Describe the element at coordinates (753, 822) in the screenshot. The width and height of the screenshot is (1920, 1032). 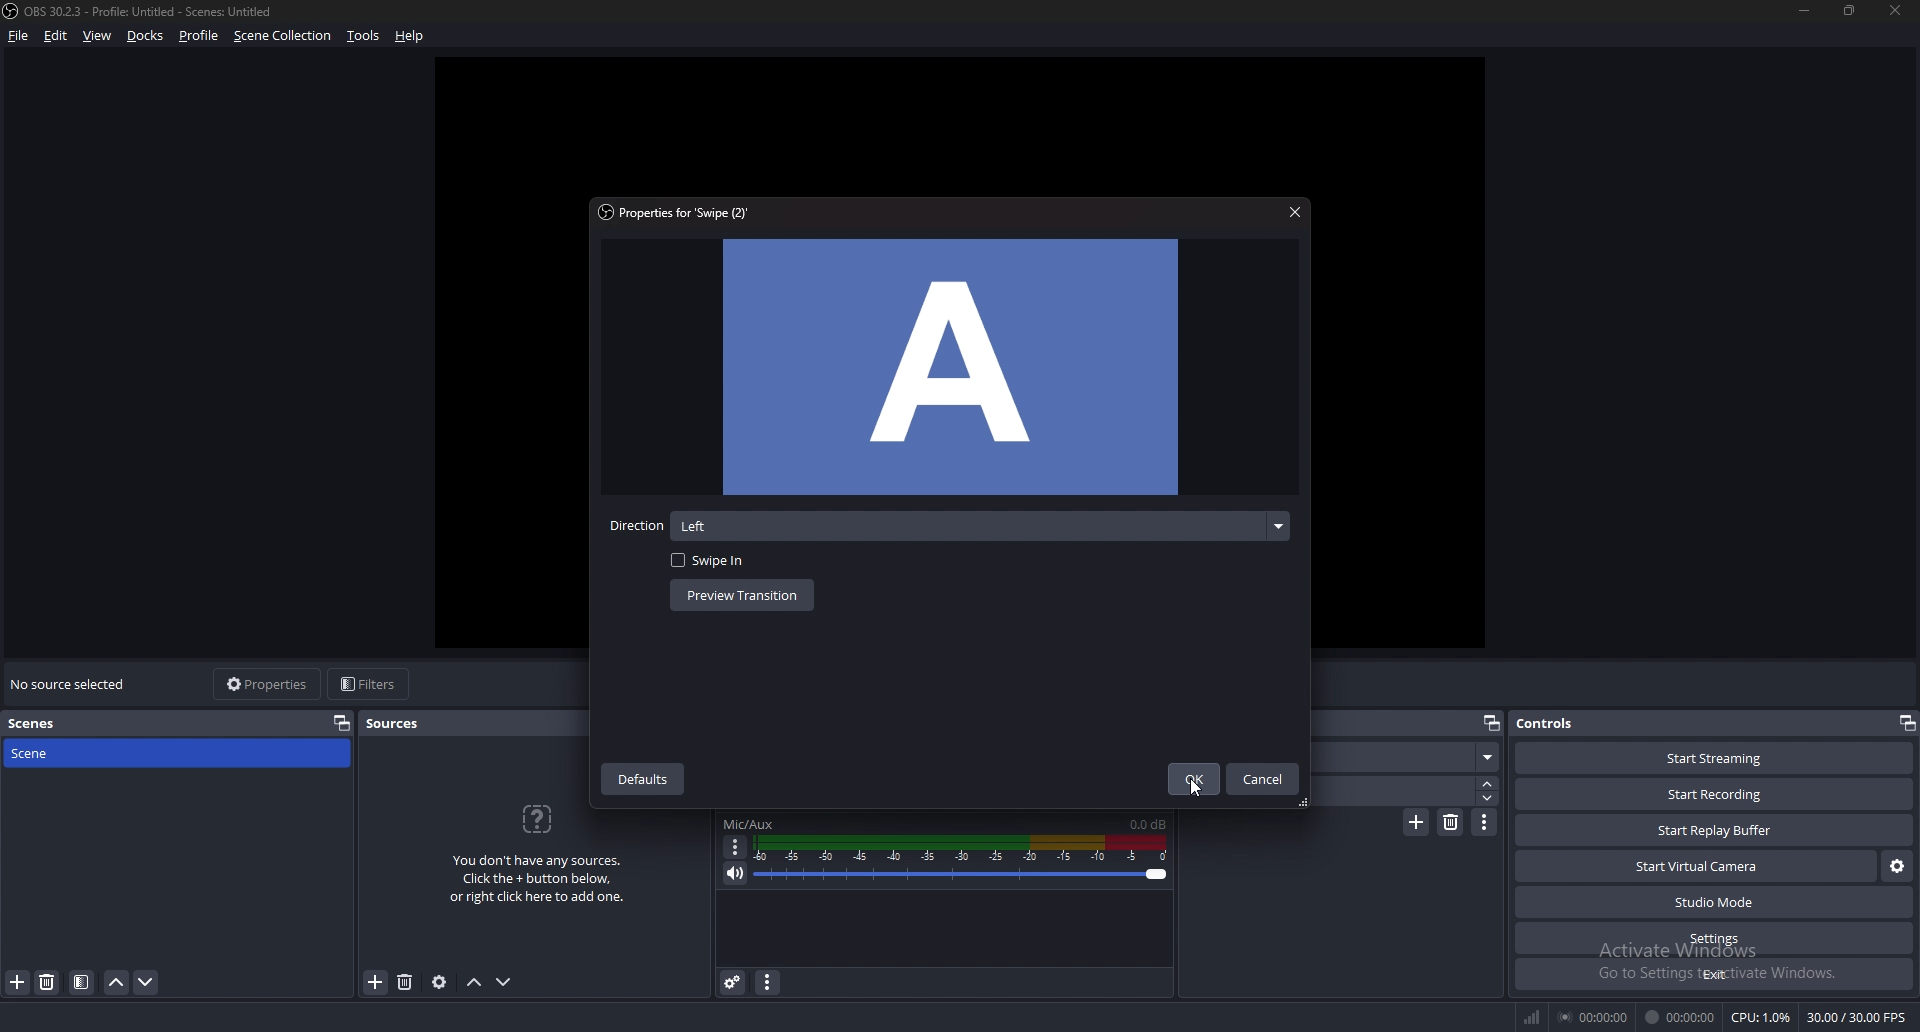
I see `mic/aux` at that location.